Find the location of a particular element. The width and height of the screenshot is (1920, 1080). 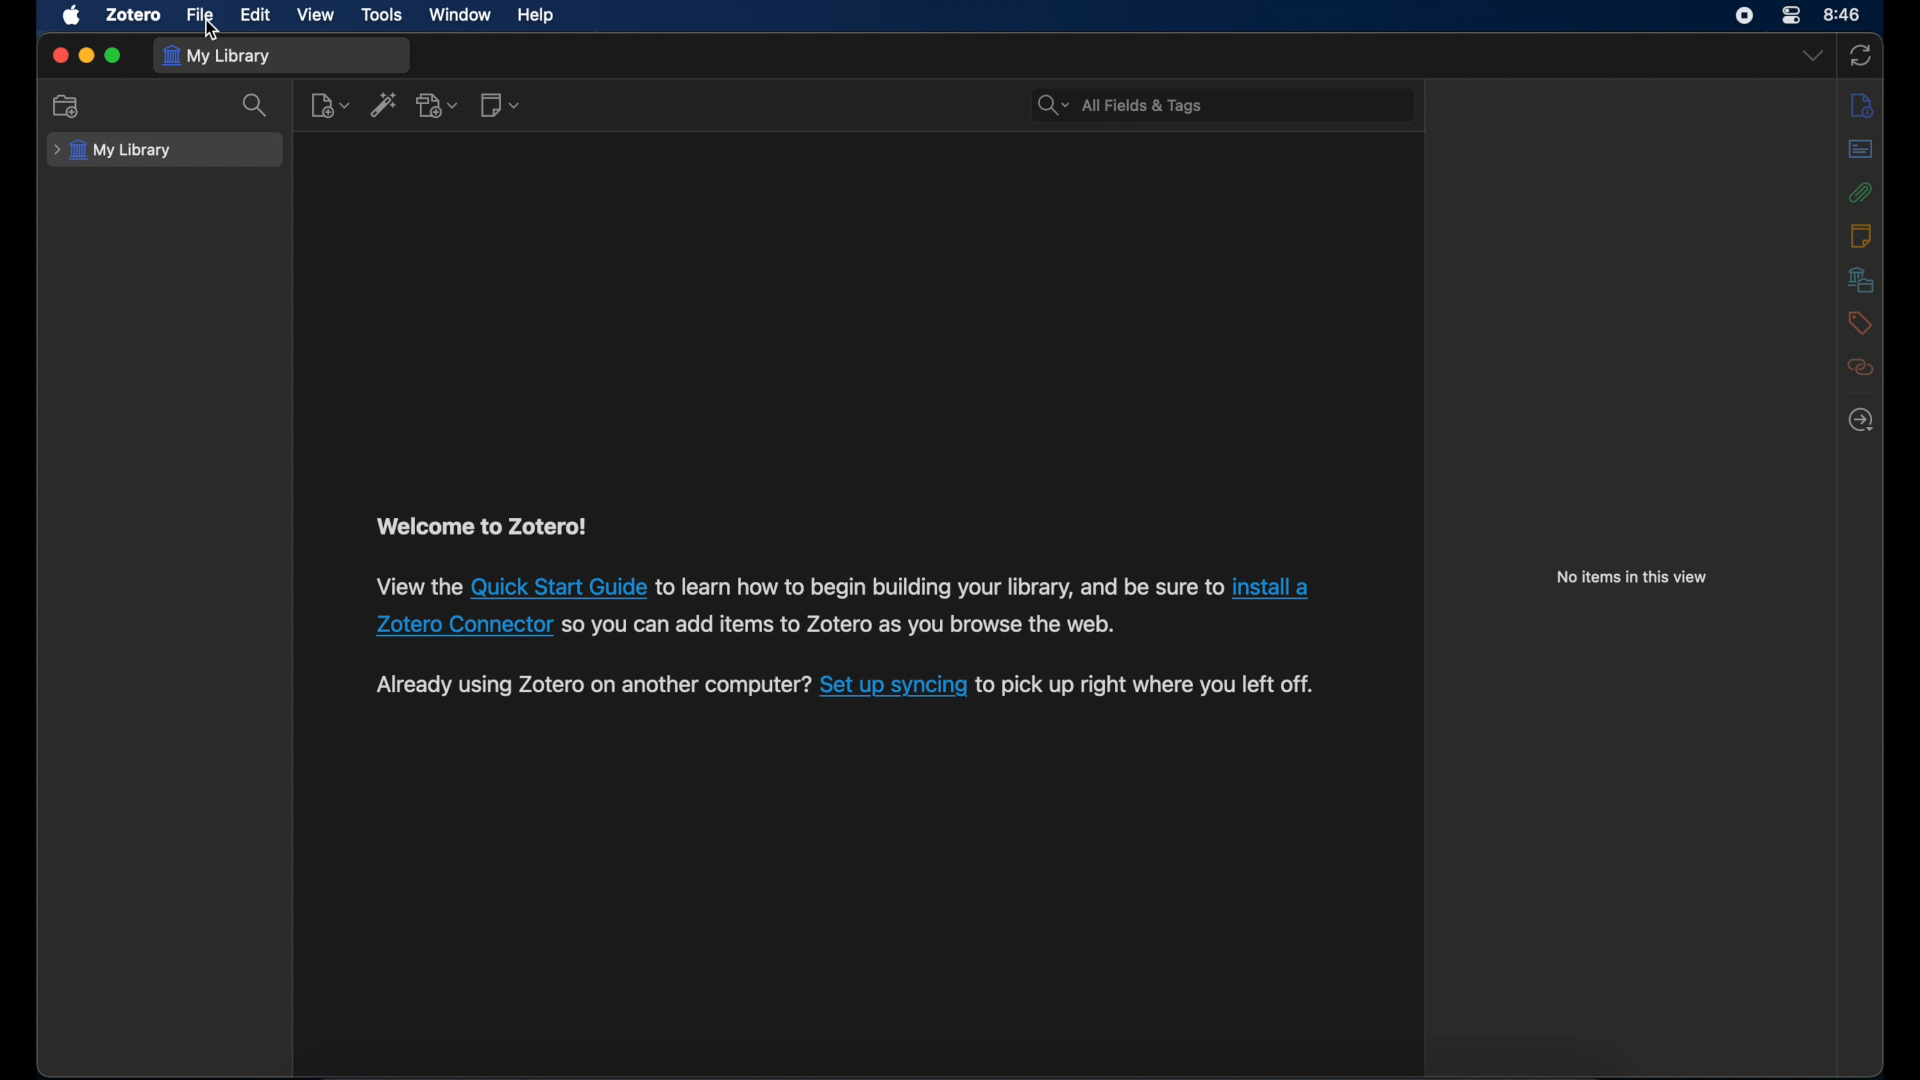

time is located at coordinates (1843, 13).